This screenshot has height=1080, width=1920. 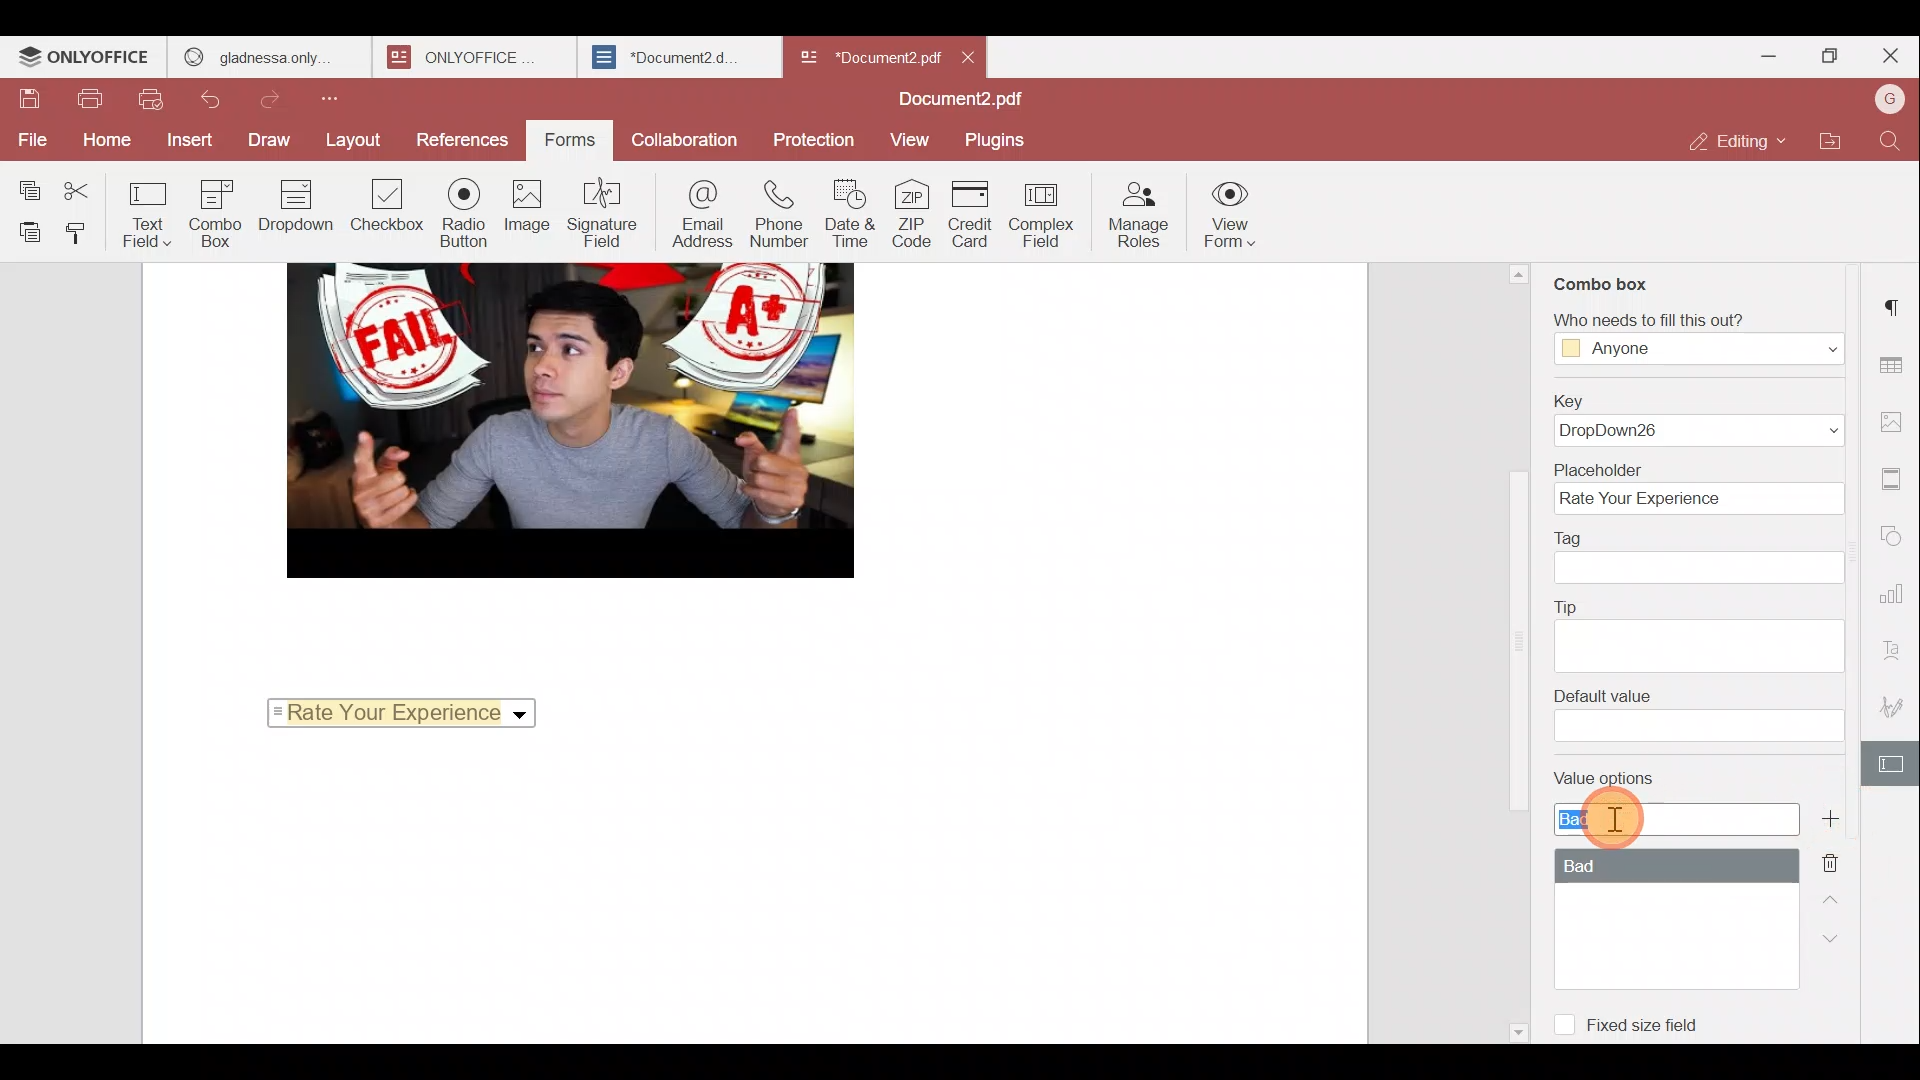 I want to click on Protection, so click(x=812, y=136).